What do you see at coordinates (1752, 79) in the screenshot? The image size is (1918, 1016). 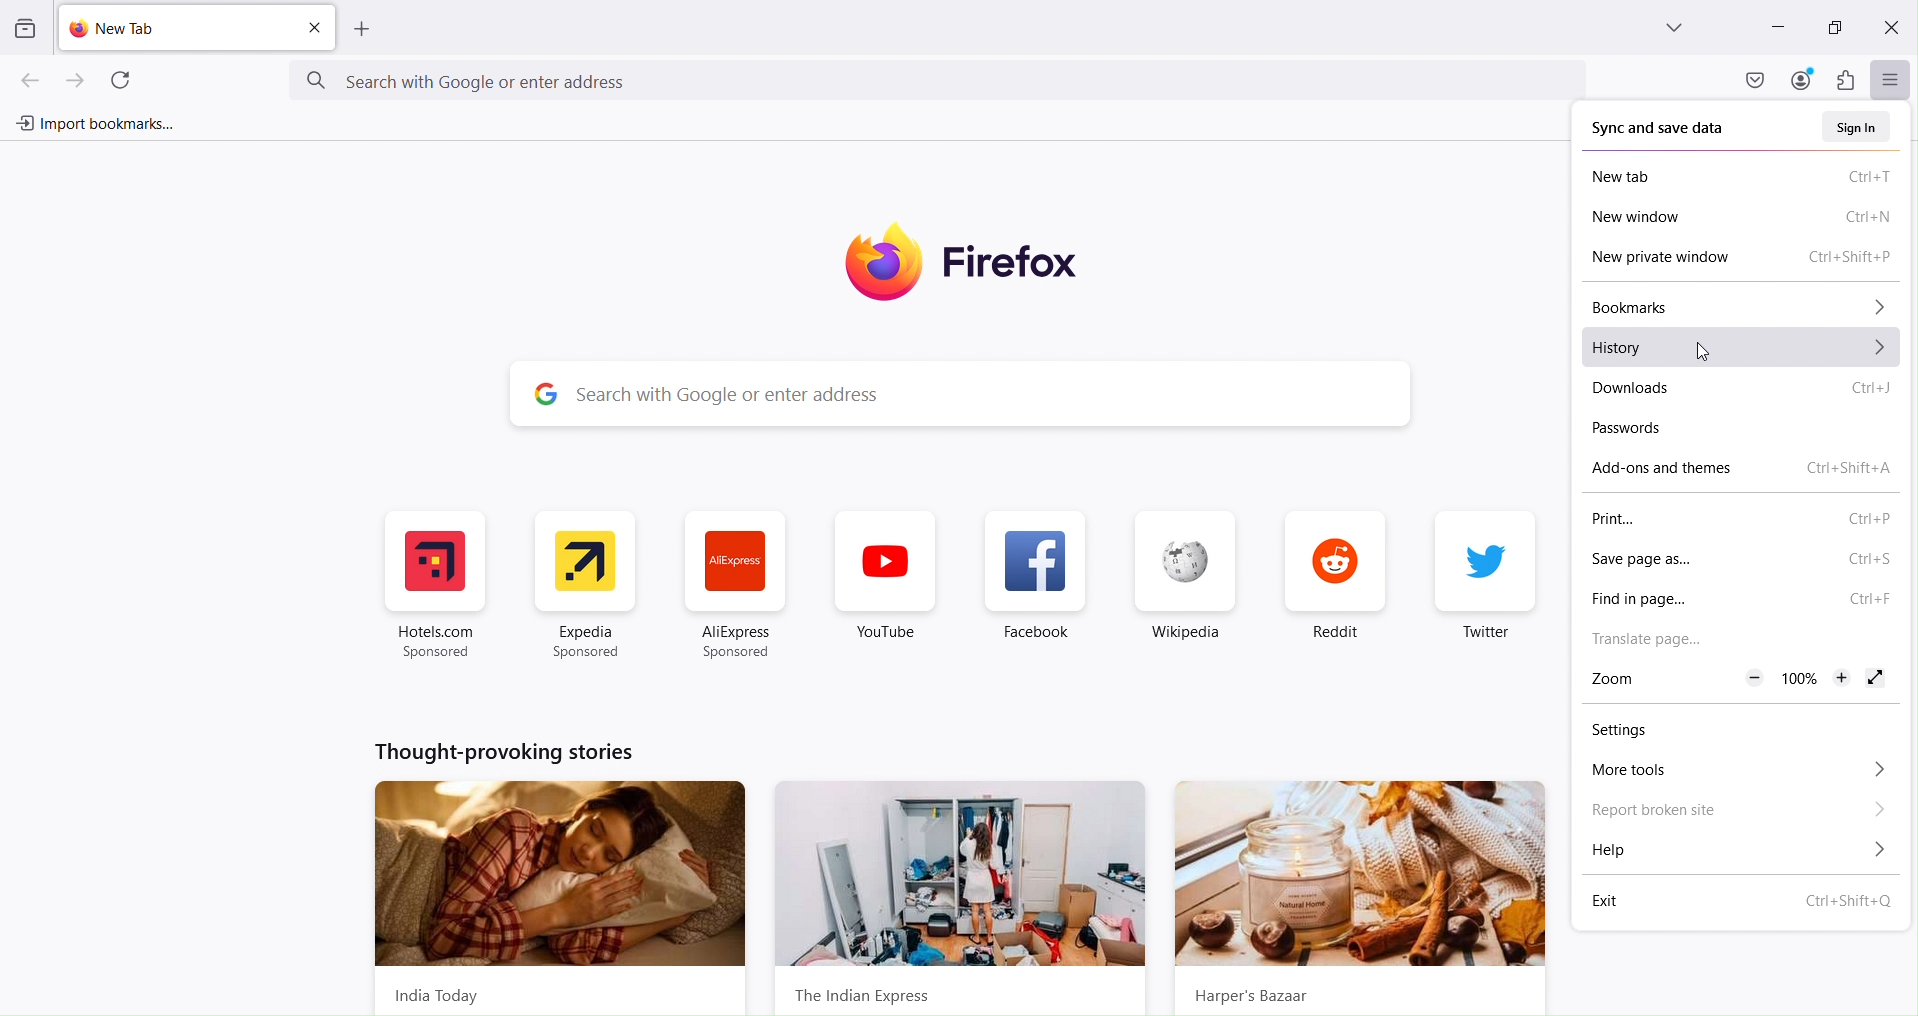 I see `Save to pocket` at bounding box center [1752, 79].